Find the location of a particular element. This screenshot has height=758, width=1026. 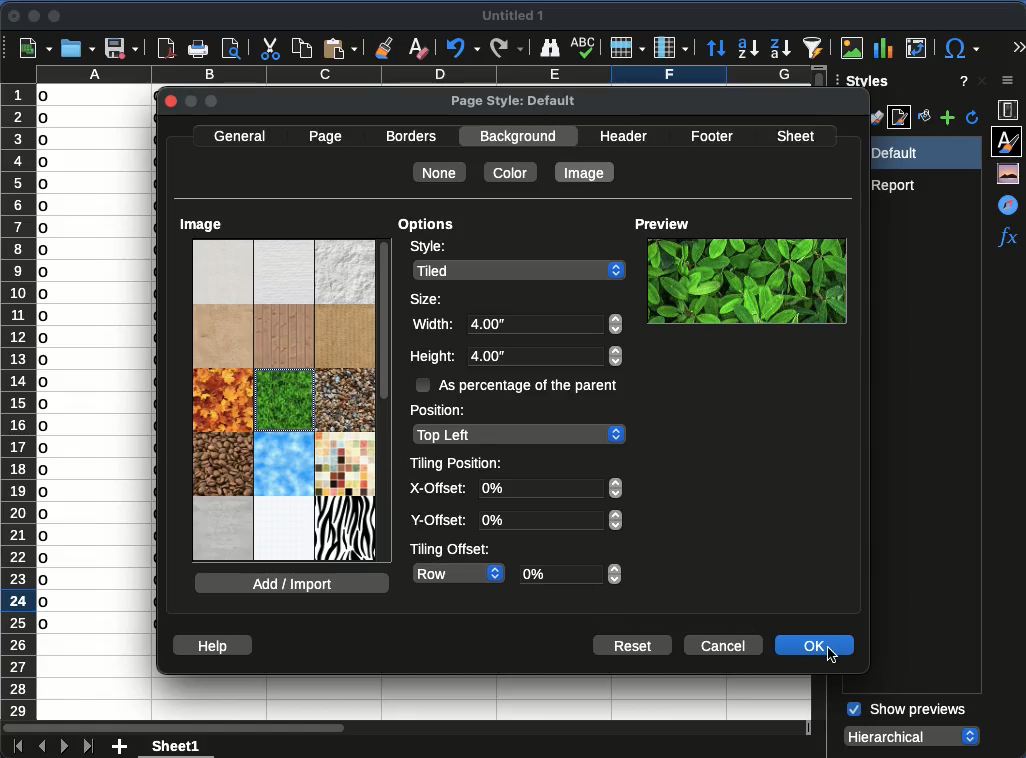

tiling offset is located at coordinates (452, 549).